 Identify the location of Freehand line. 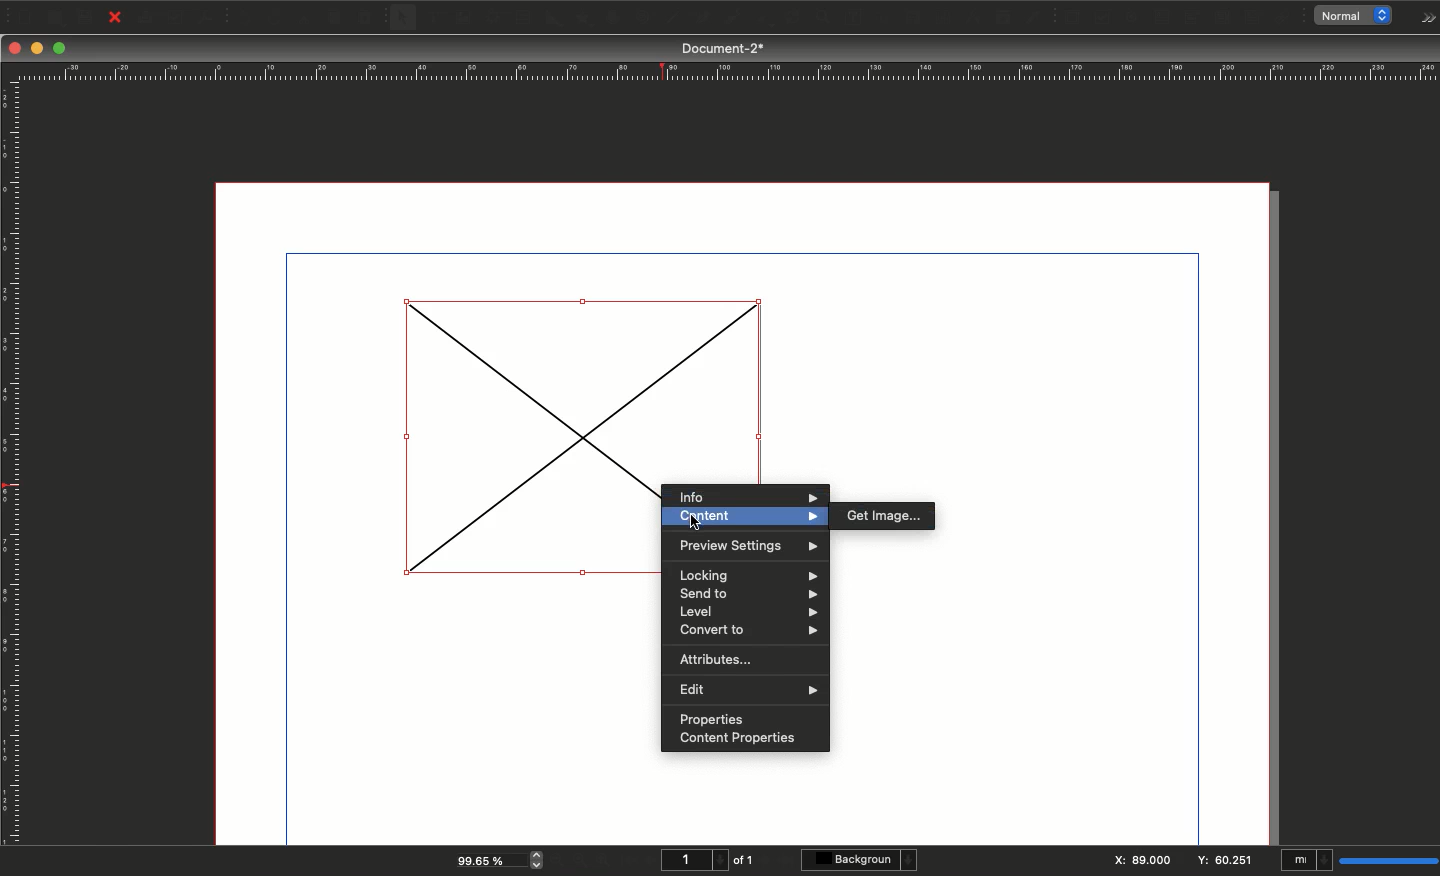
(728, 19).